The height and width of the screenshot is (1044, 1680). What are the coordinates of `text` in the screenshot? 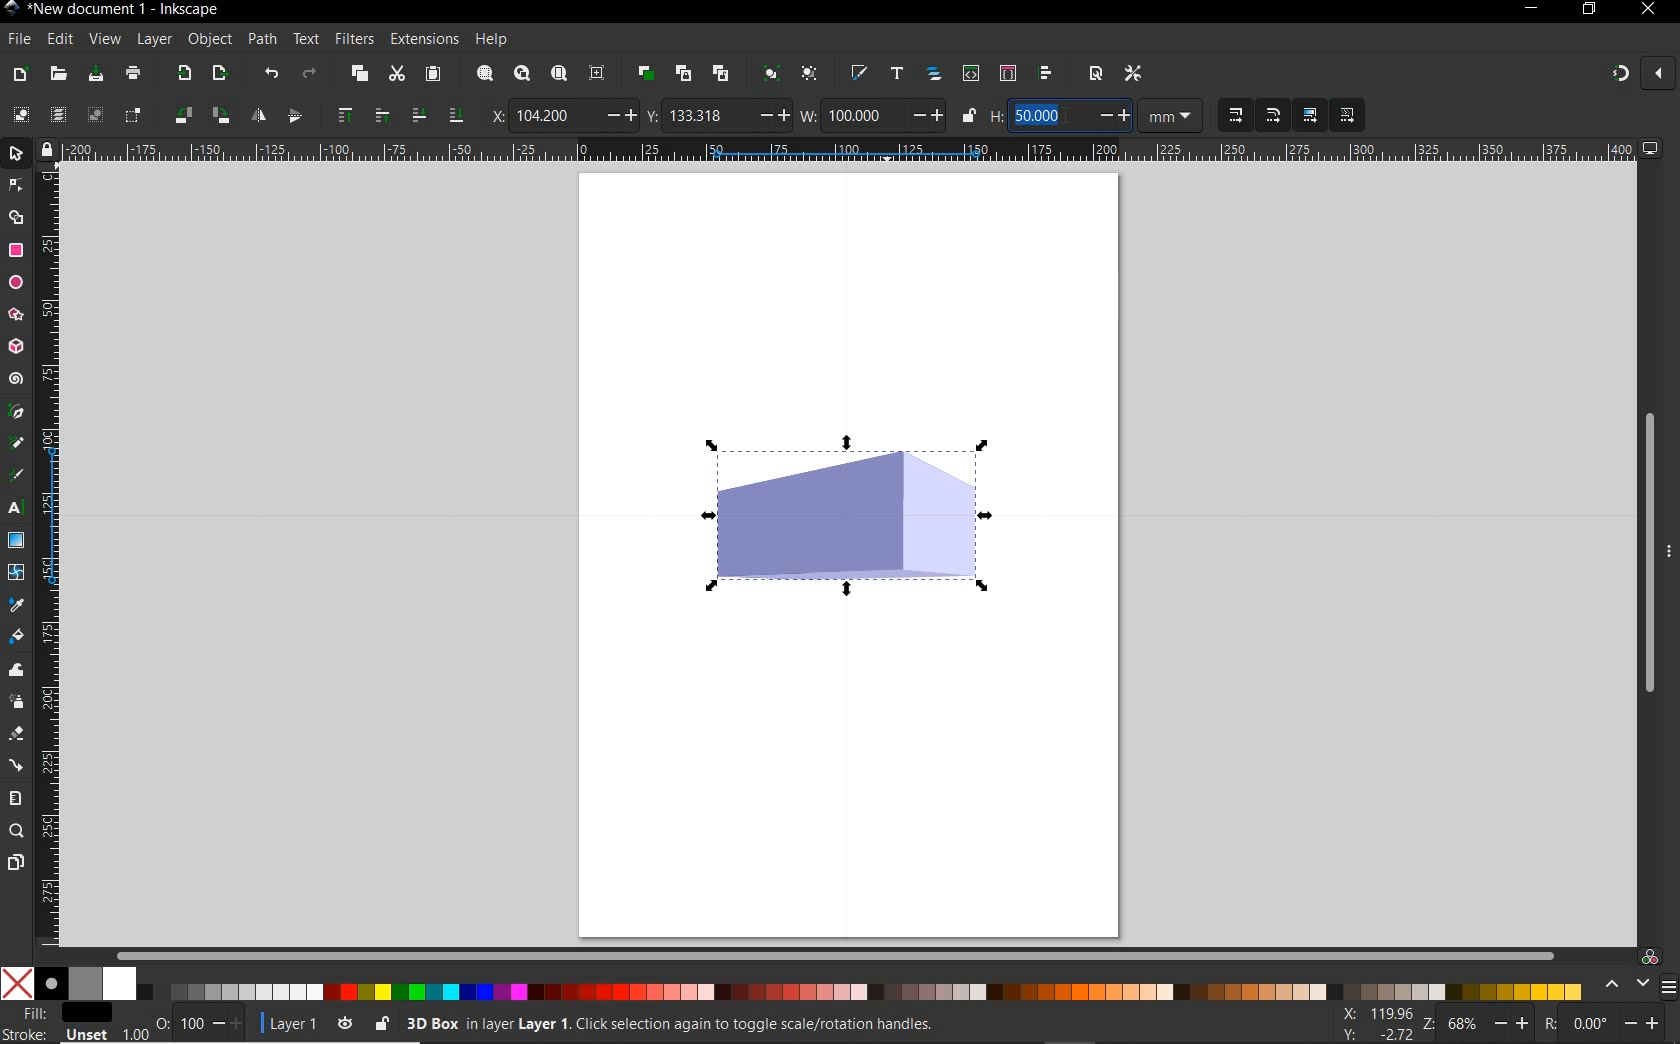 It's located at (306, 38).